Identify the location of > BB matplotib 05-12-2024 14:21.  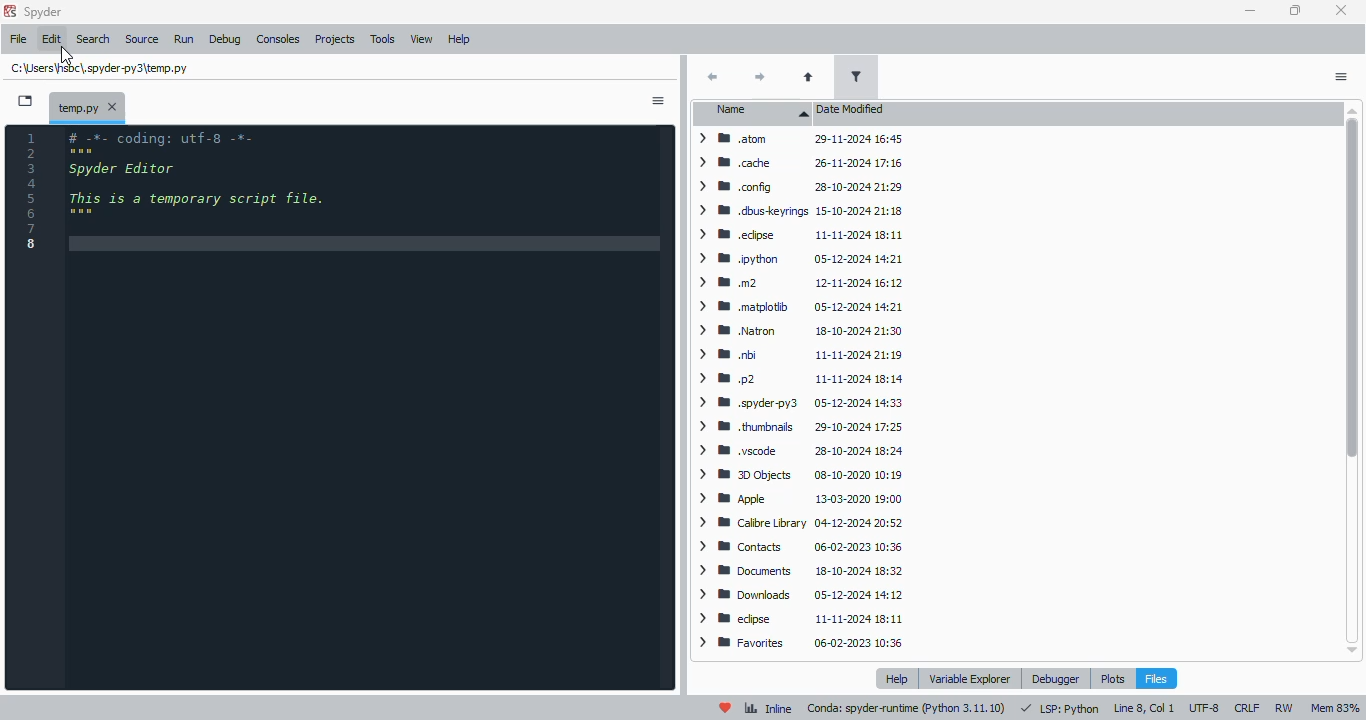
(798, 306).